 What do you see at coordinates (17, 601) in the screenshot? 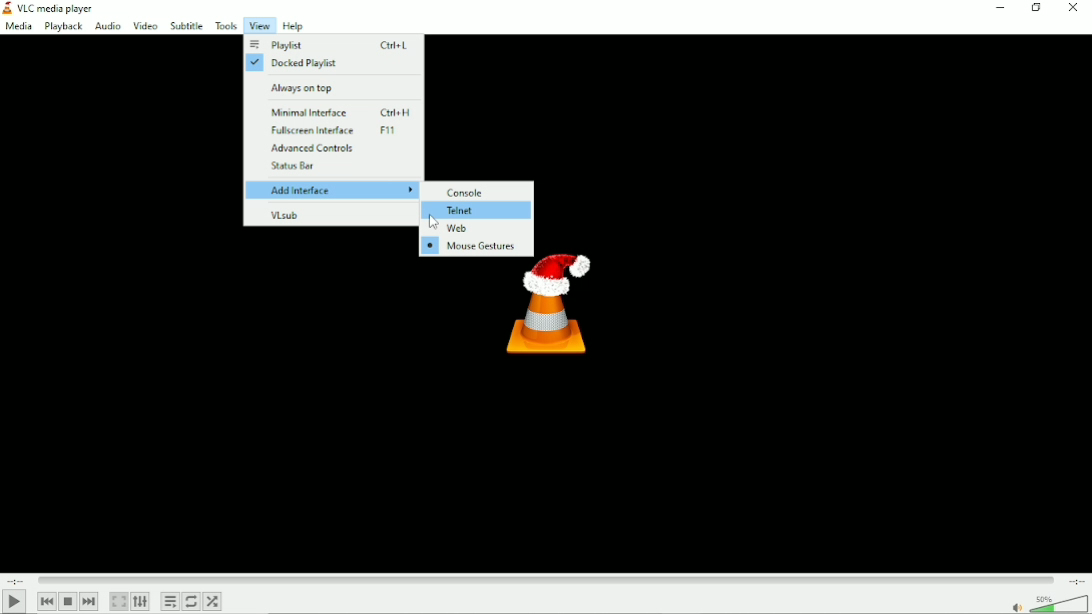
I see `Play` at bounding box center [17, 601].